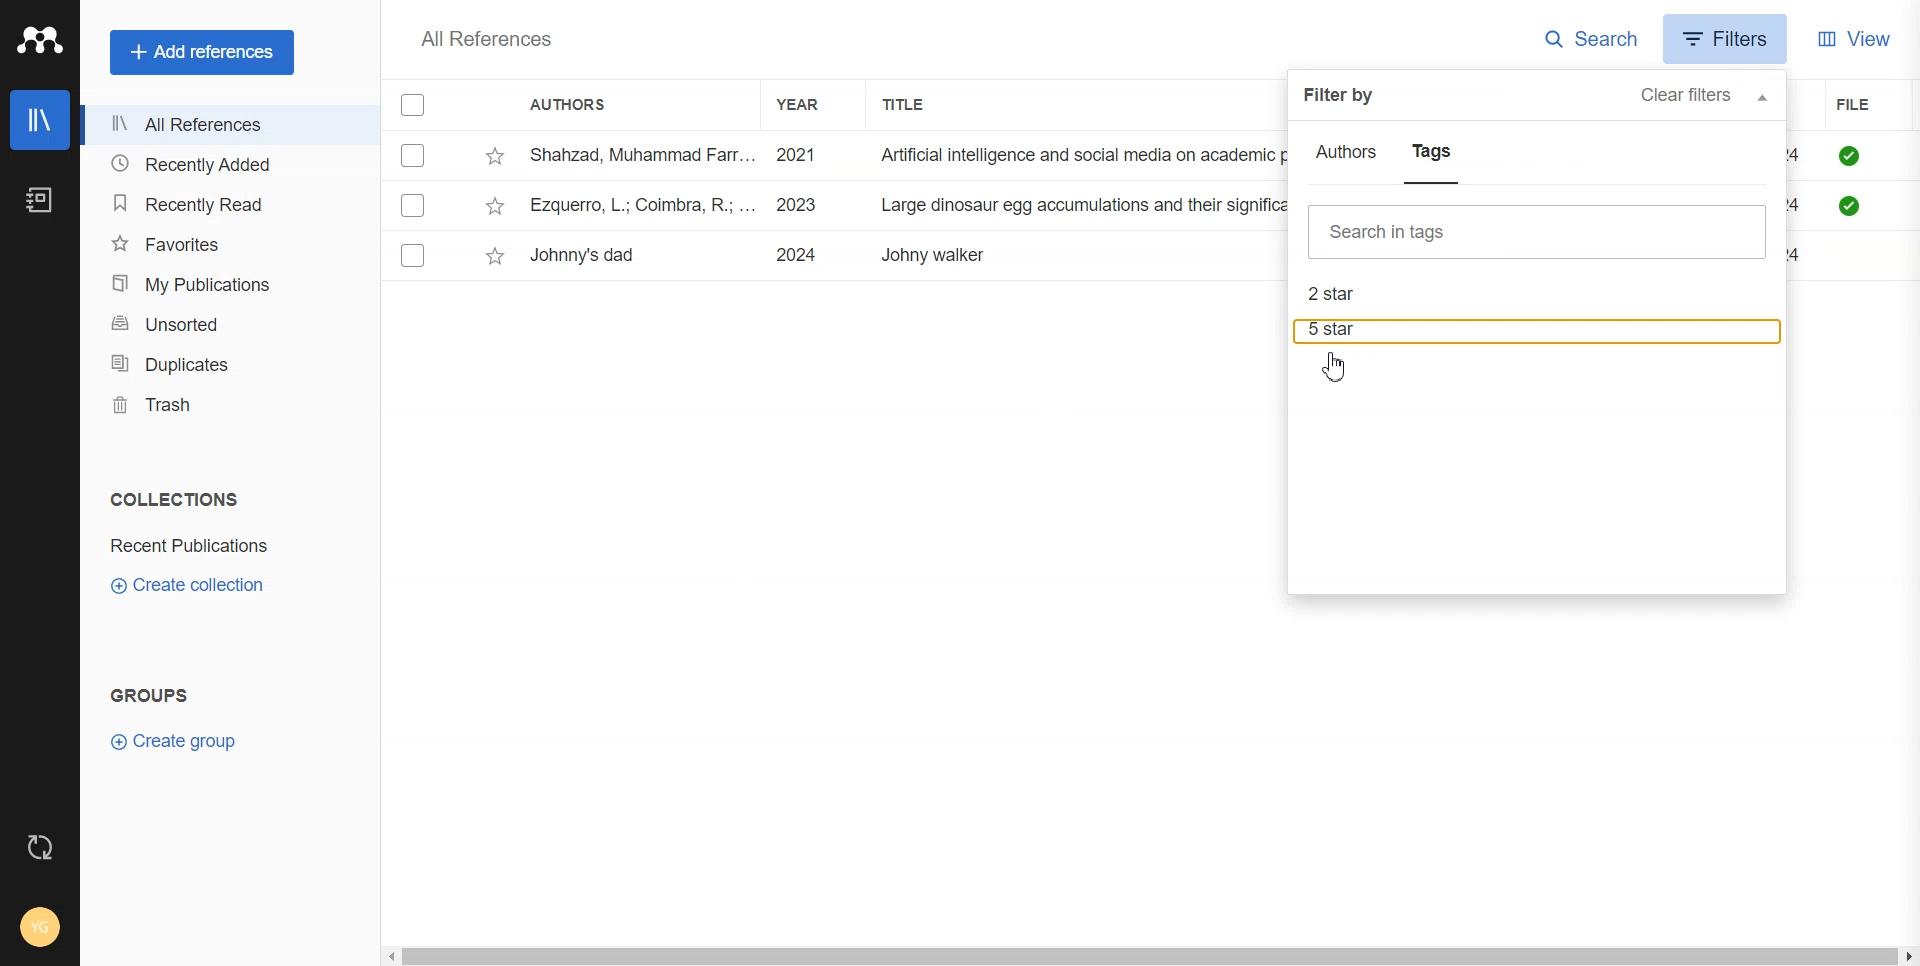 The height and width of the screenshot is (966, 1920). Describe the element at coordinates (1348, 155) in the screenshot. I see `Authors` at that location.